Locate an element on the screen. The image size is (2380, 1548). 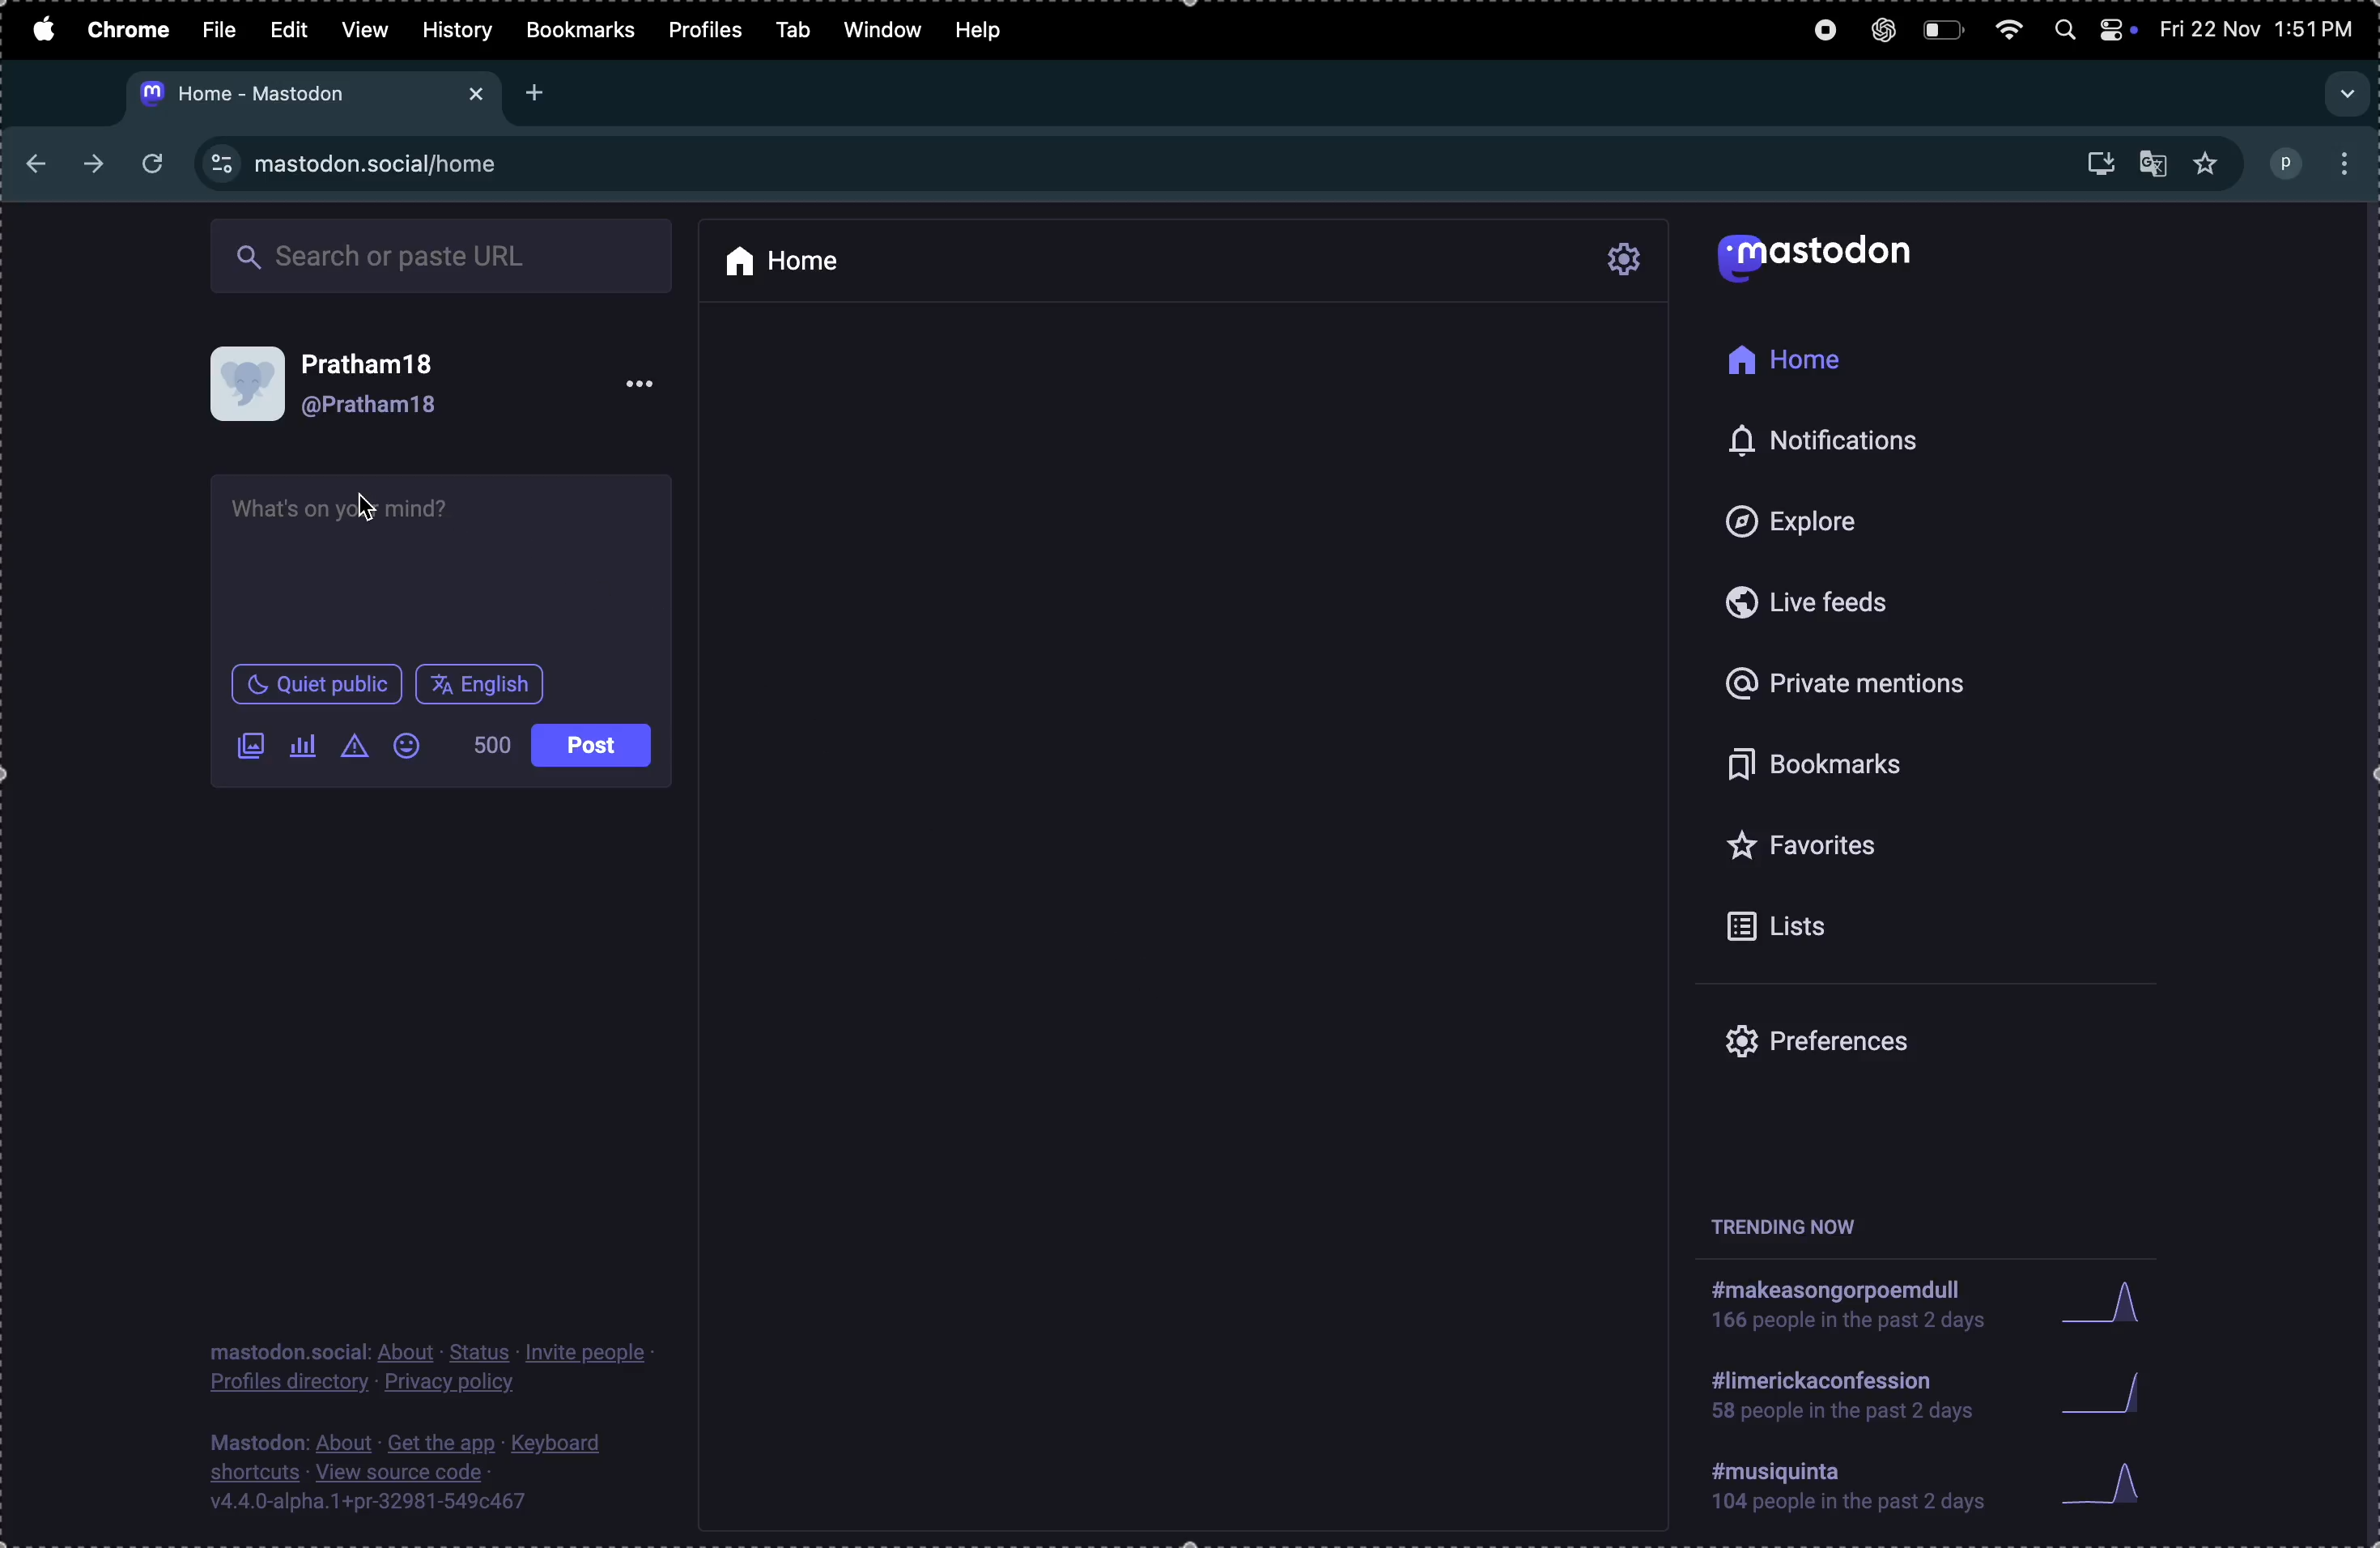
quiet in public is located at coordinates (317, 684).